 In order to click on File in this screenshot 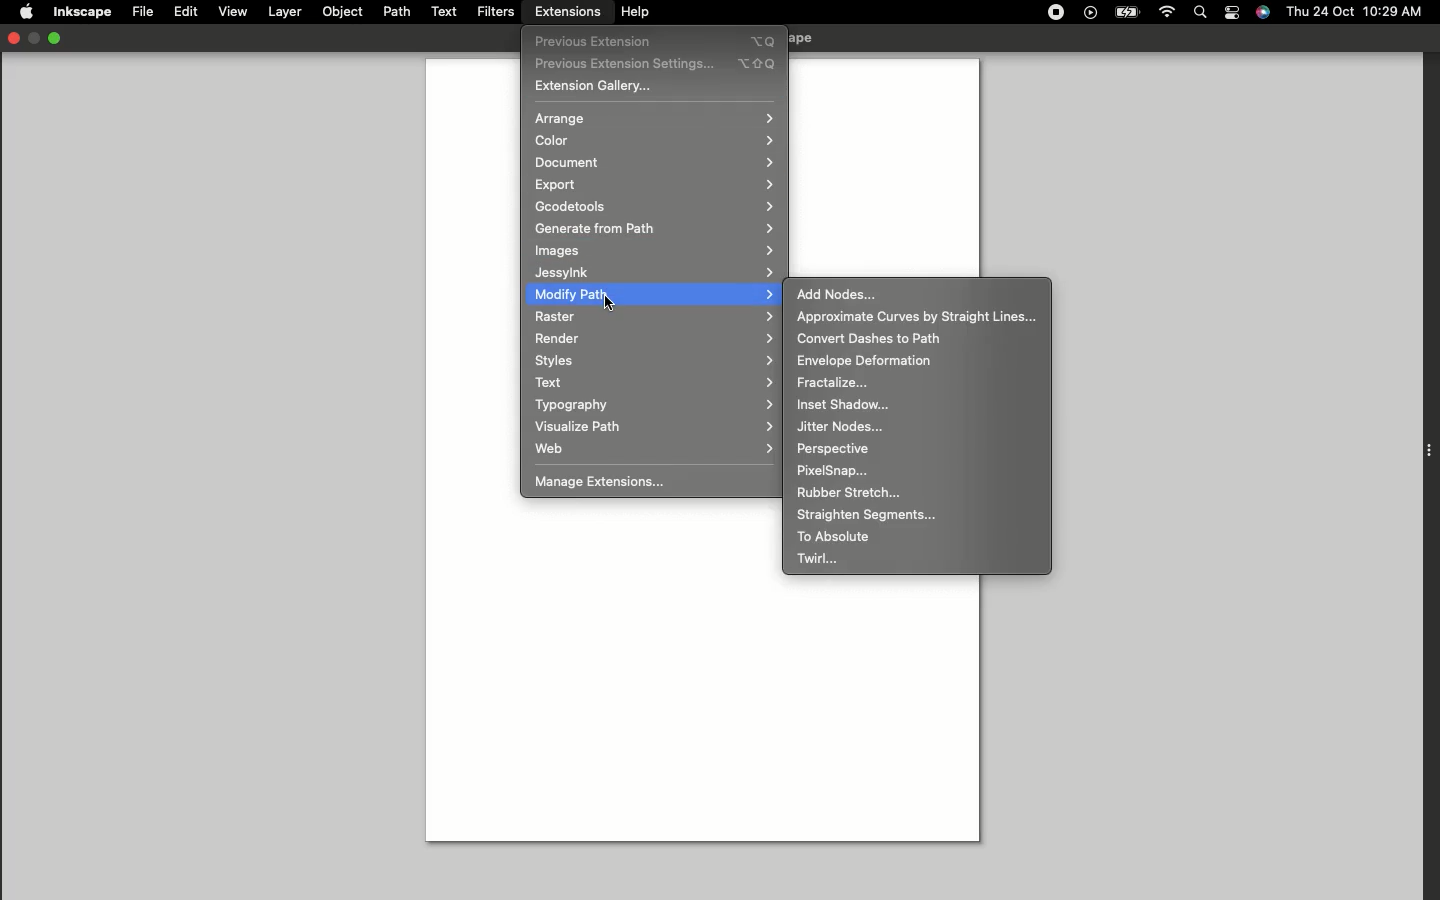, I will do `click(145, 12)`.